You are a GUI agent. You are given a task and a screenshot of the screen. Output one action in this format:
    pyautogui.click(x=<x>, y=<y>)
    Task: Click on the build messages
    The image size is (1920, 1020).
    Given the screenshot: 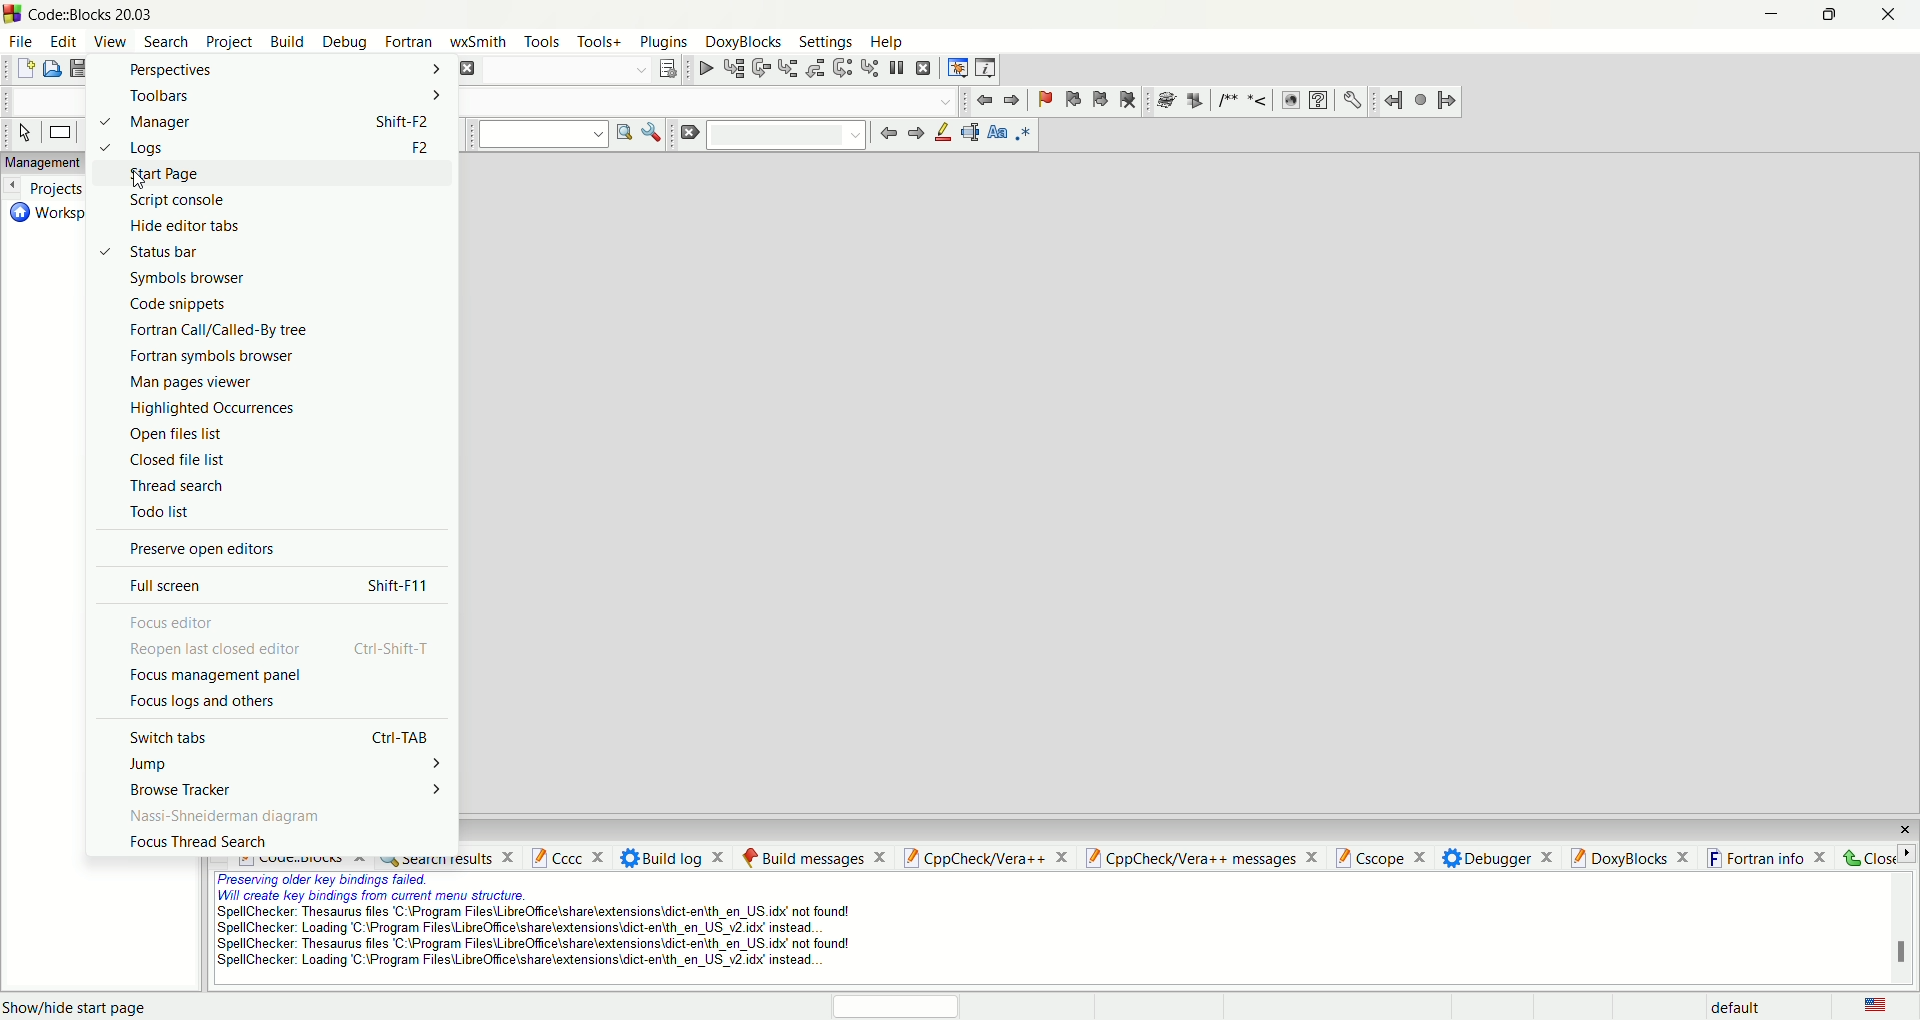 What is the action you would take?
    pyautogui.click(x=813, y=856)
    